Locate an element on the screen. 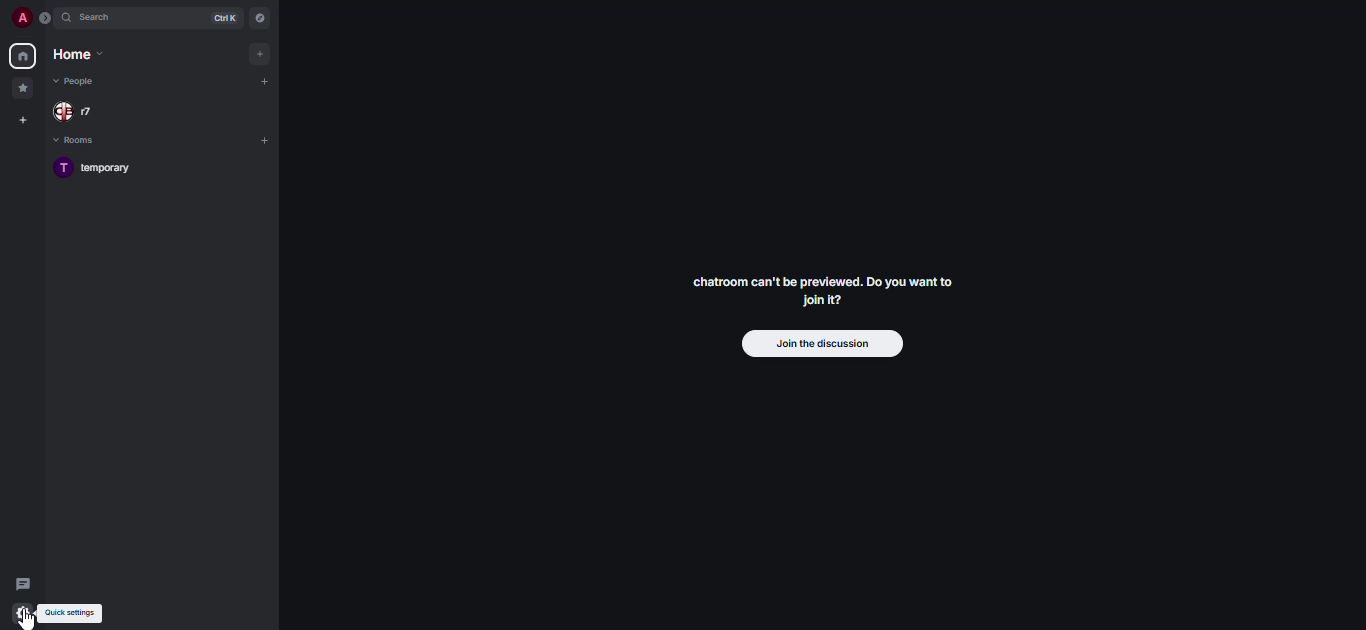 Image resolution: width=1366 pixels, height=630 pixels. expand is located at coordinates (45, 18).